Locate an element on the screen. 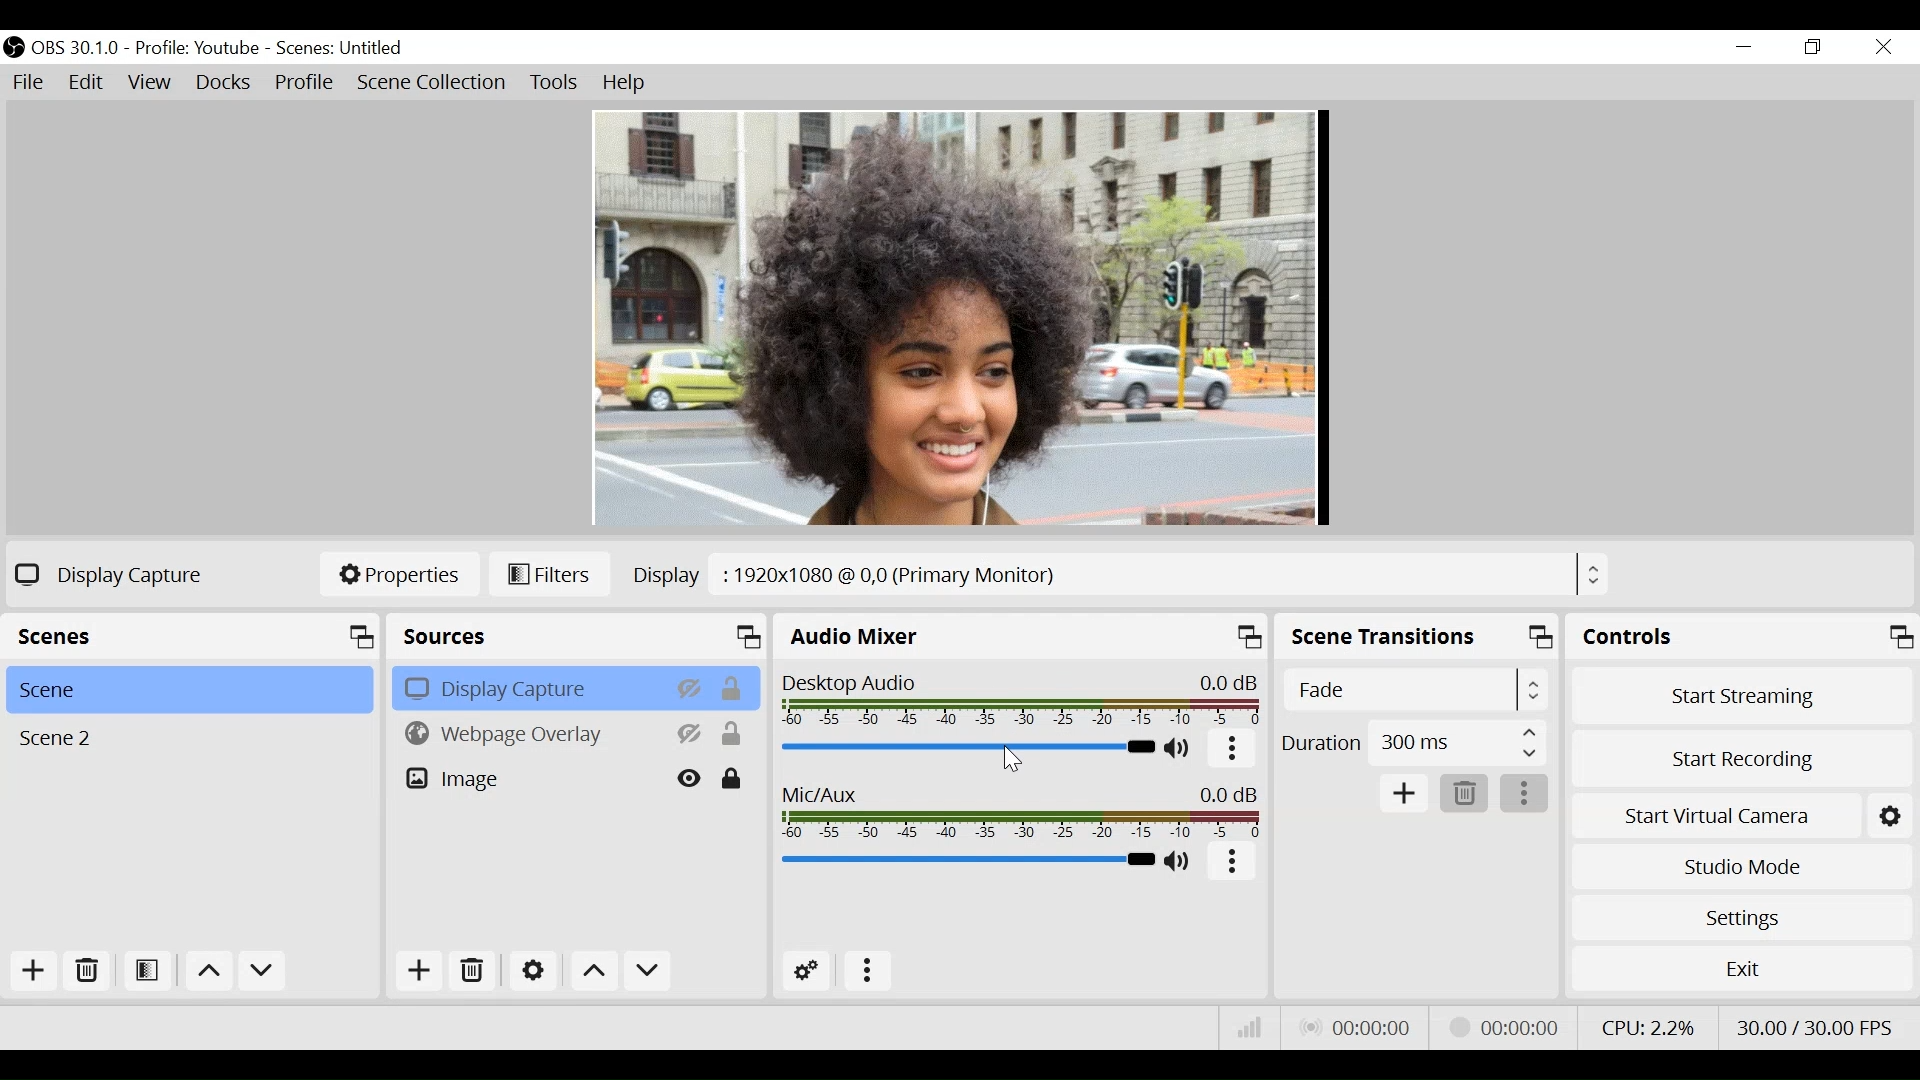  Desktop Audio Slider is located at coordinates (968, 748).